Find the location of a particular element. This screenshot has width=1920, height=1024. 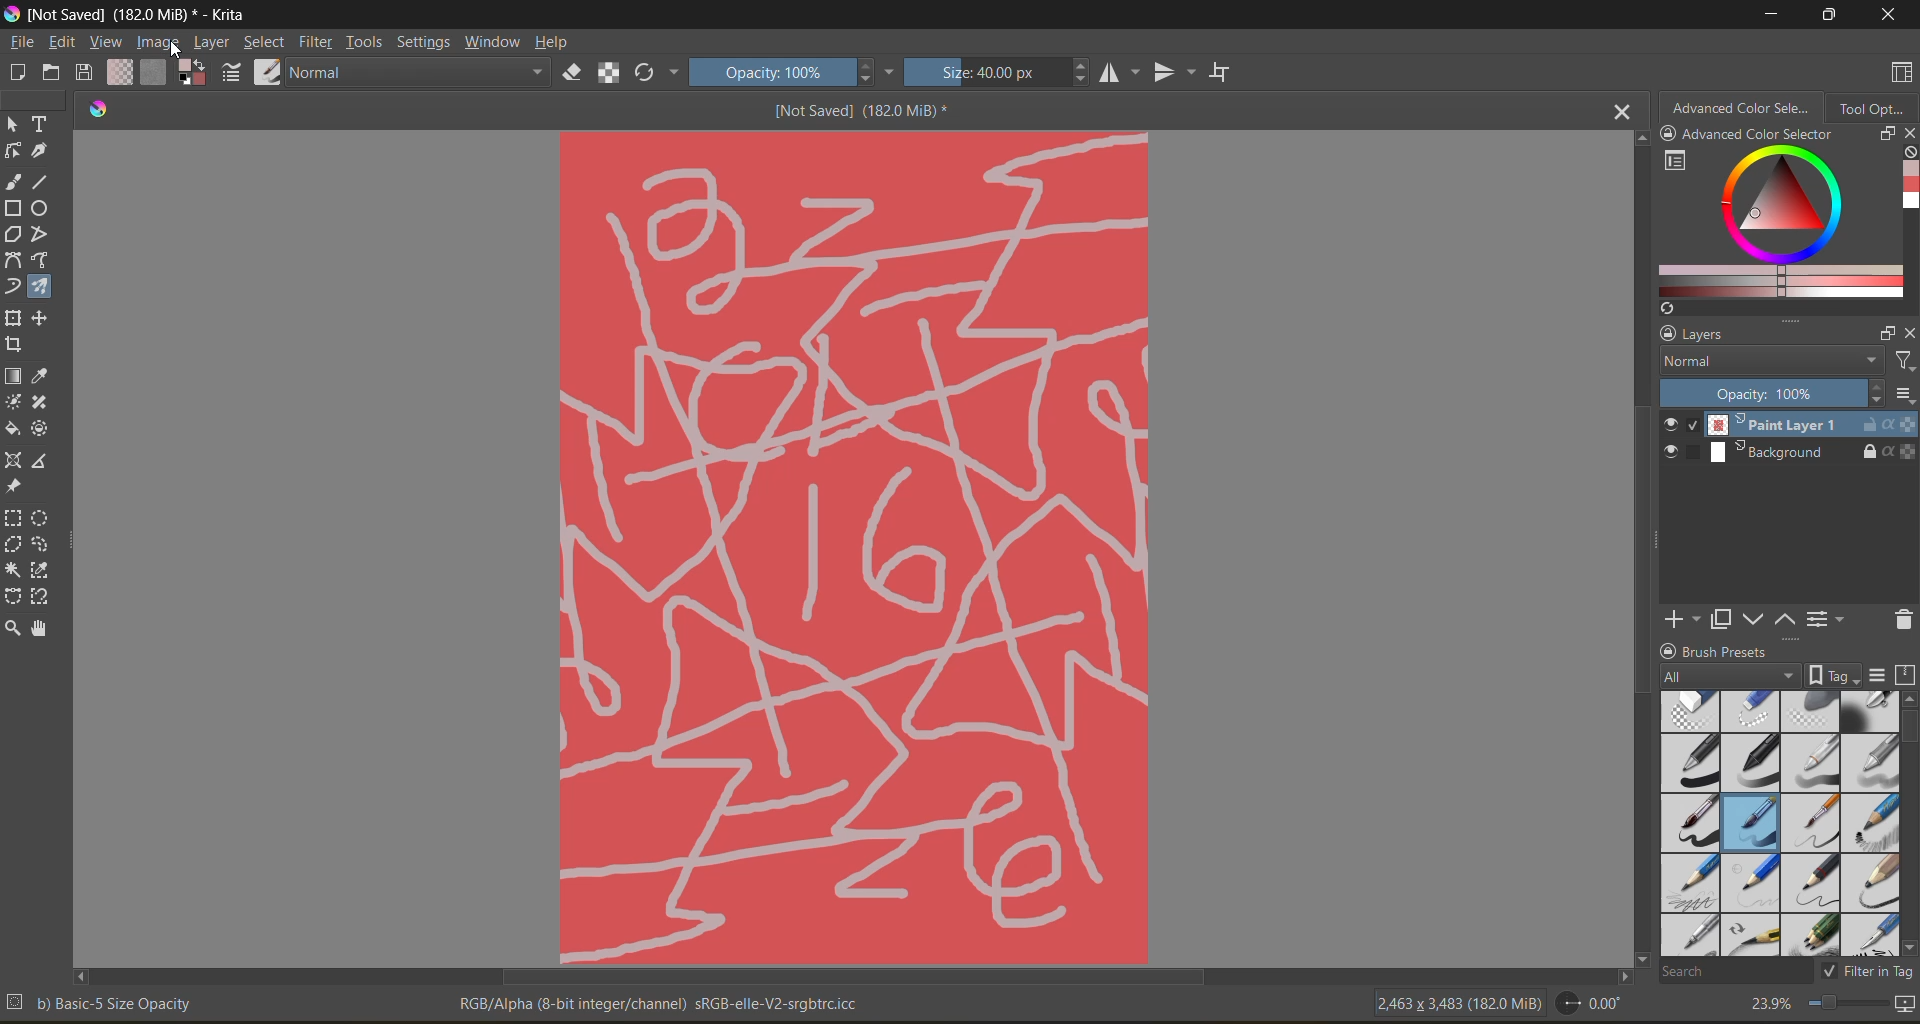

image is located at coordinates (157, 43).